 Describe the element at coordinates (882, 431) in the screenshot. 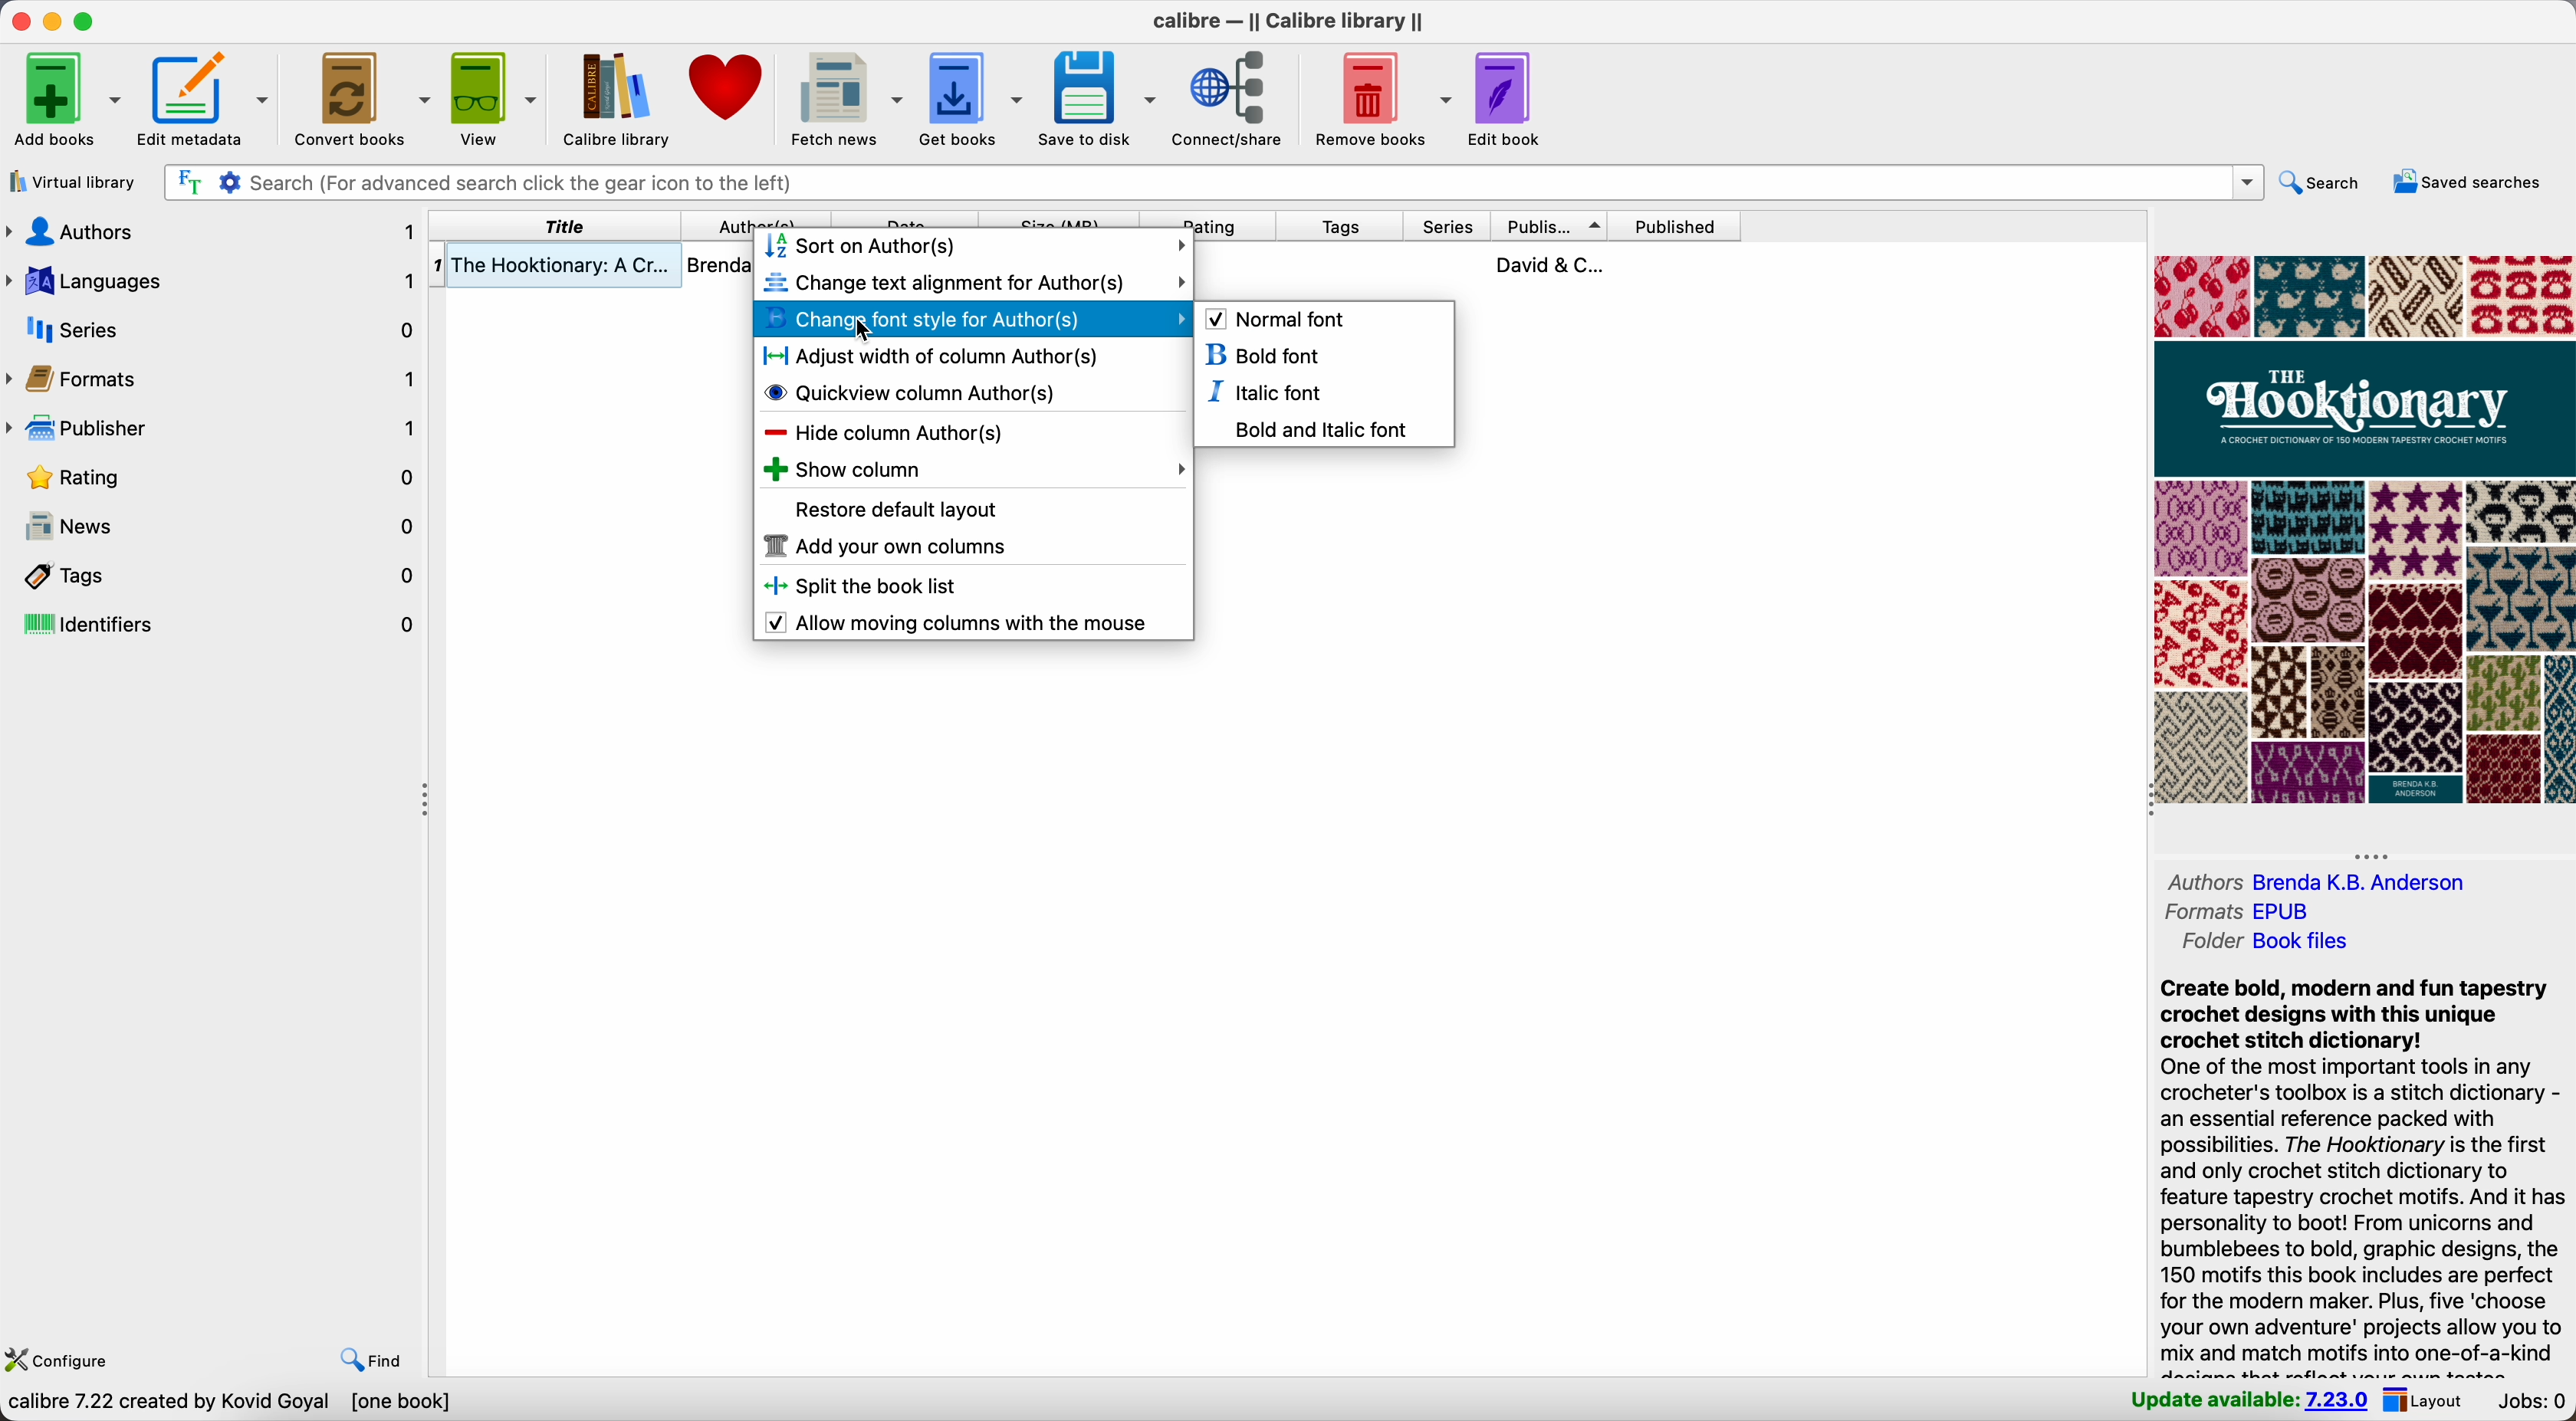

I see `hide column author(s)` at that location.